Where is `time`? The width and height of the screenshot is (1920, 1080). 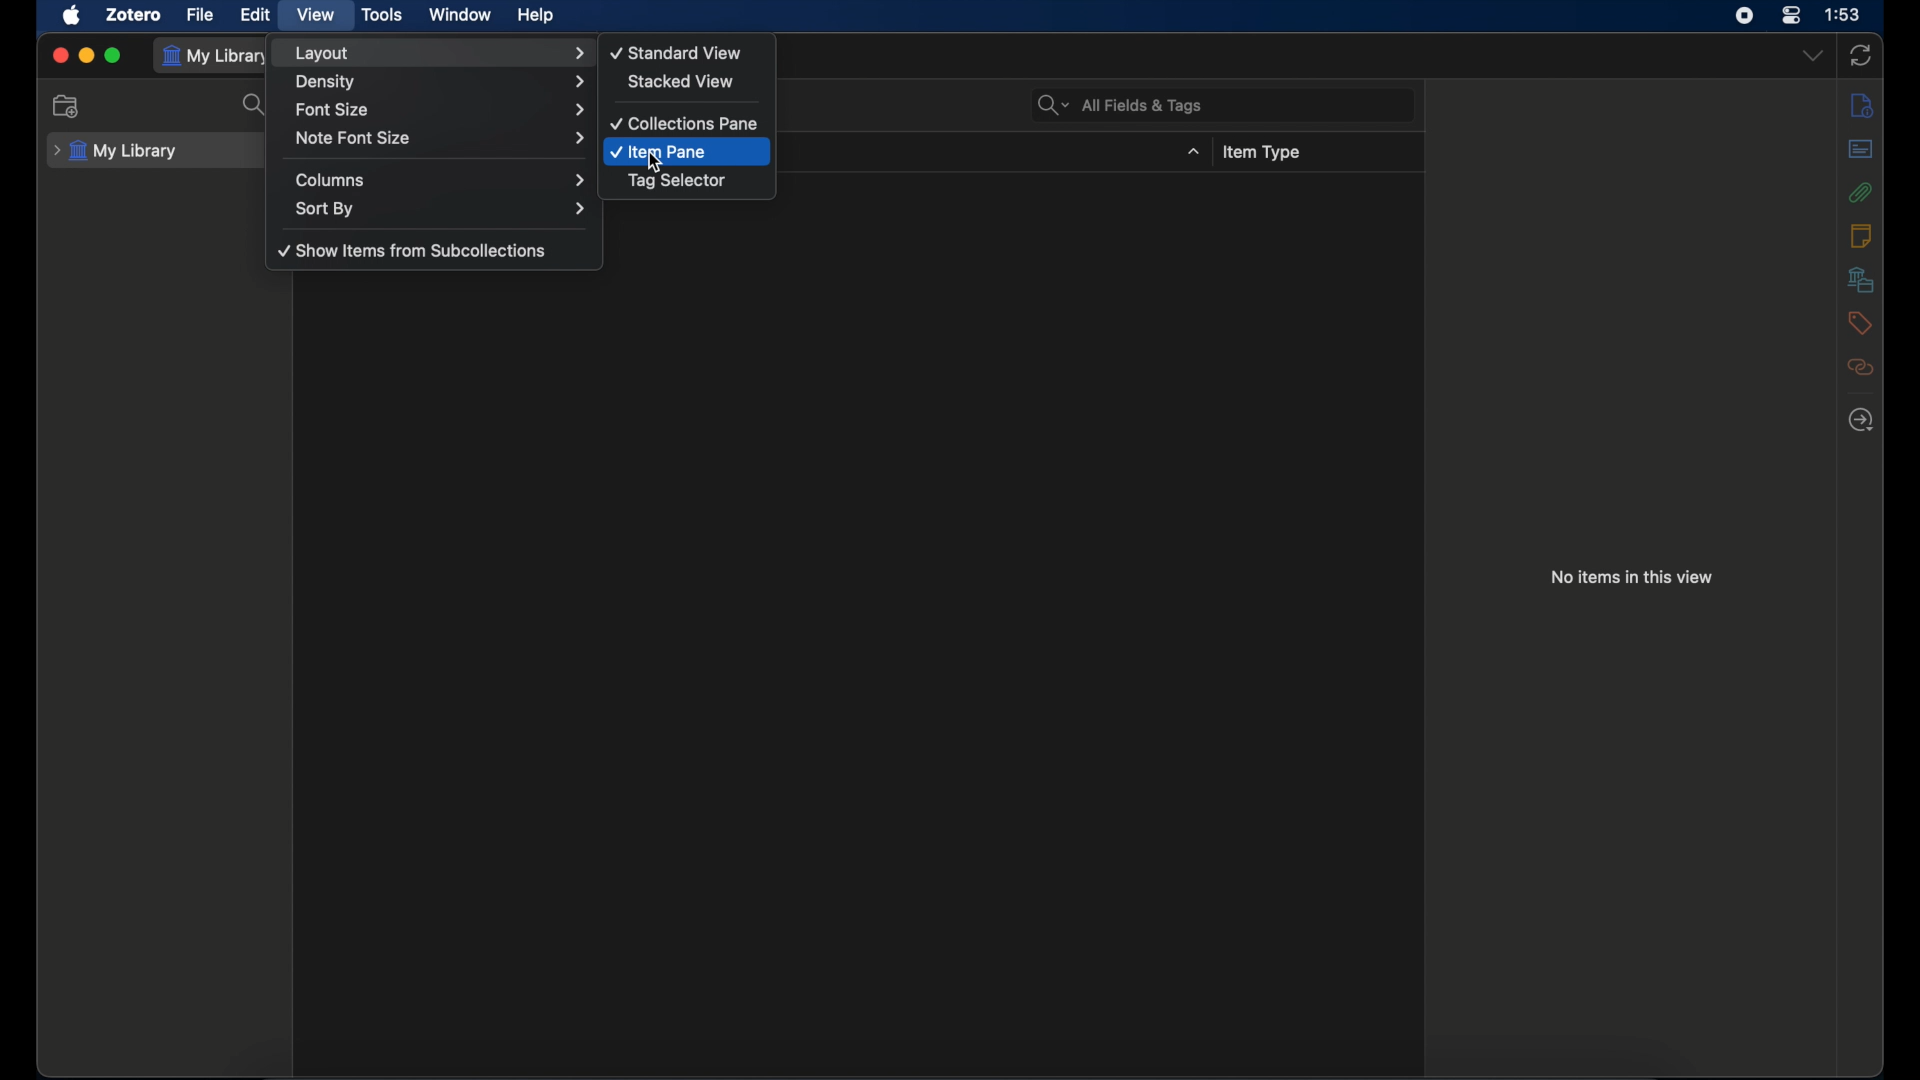 time is located at coordinates (1842, 13).